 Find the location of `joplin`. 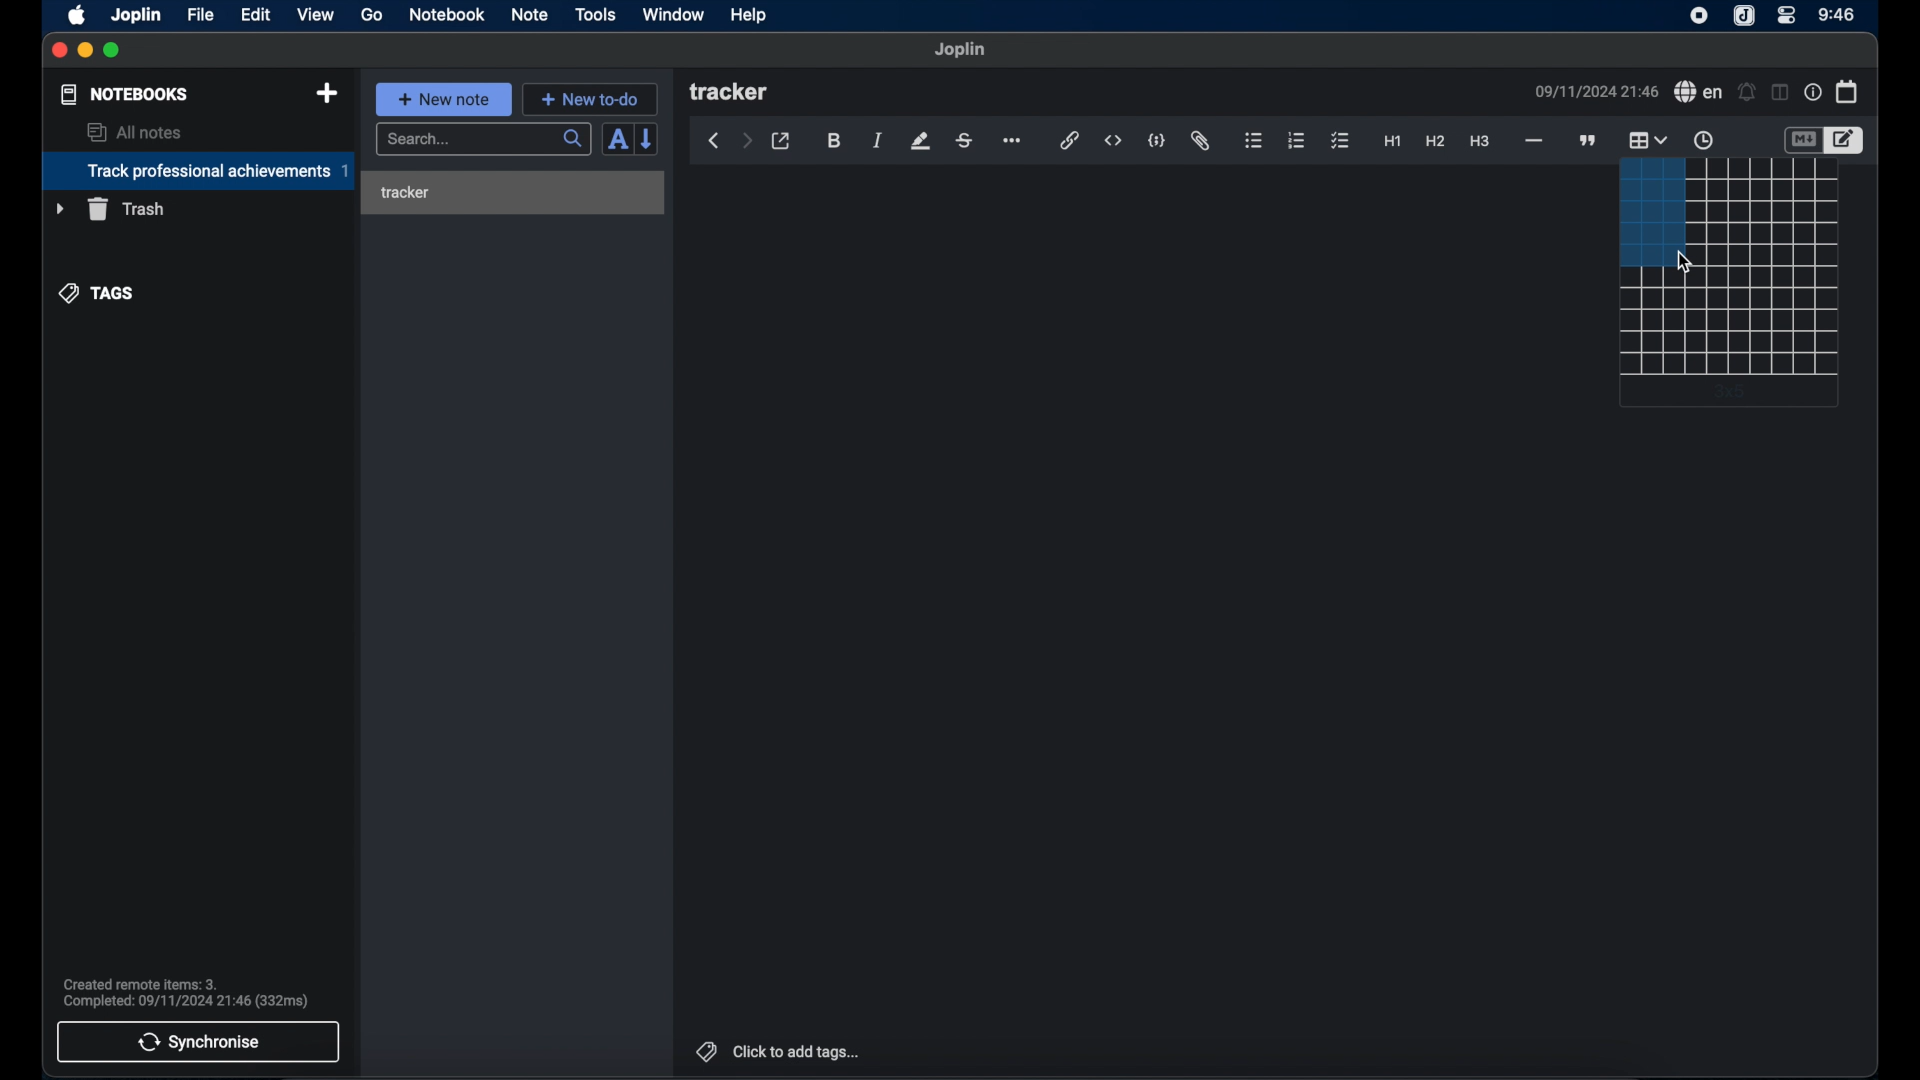

joplin is located at coordinates (1744, 17).